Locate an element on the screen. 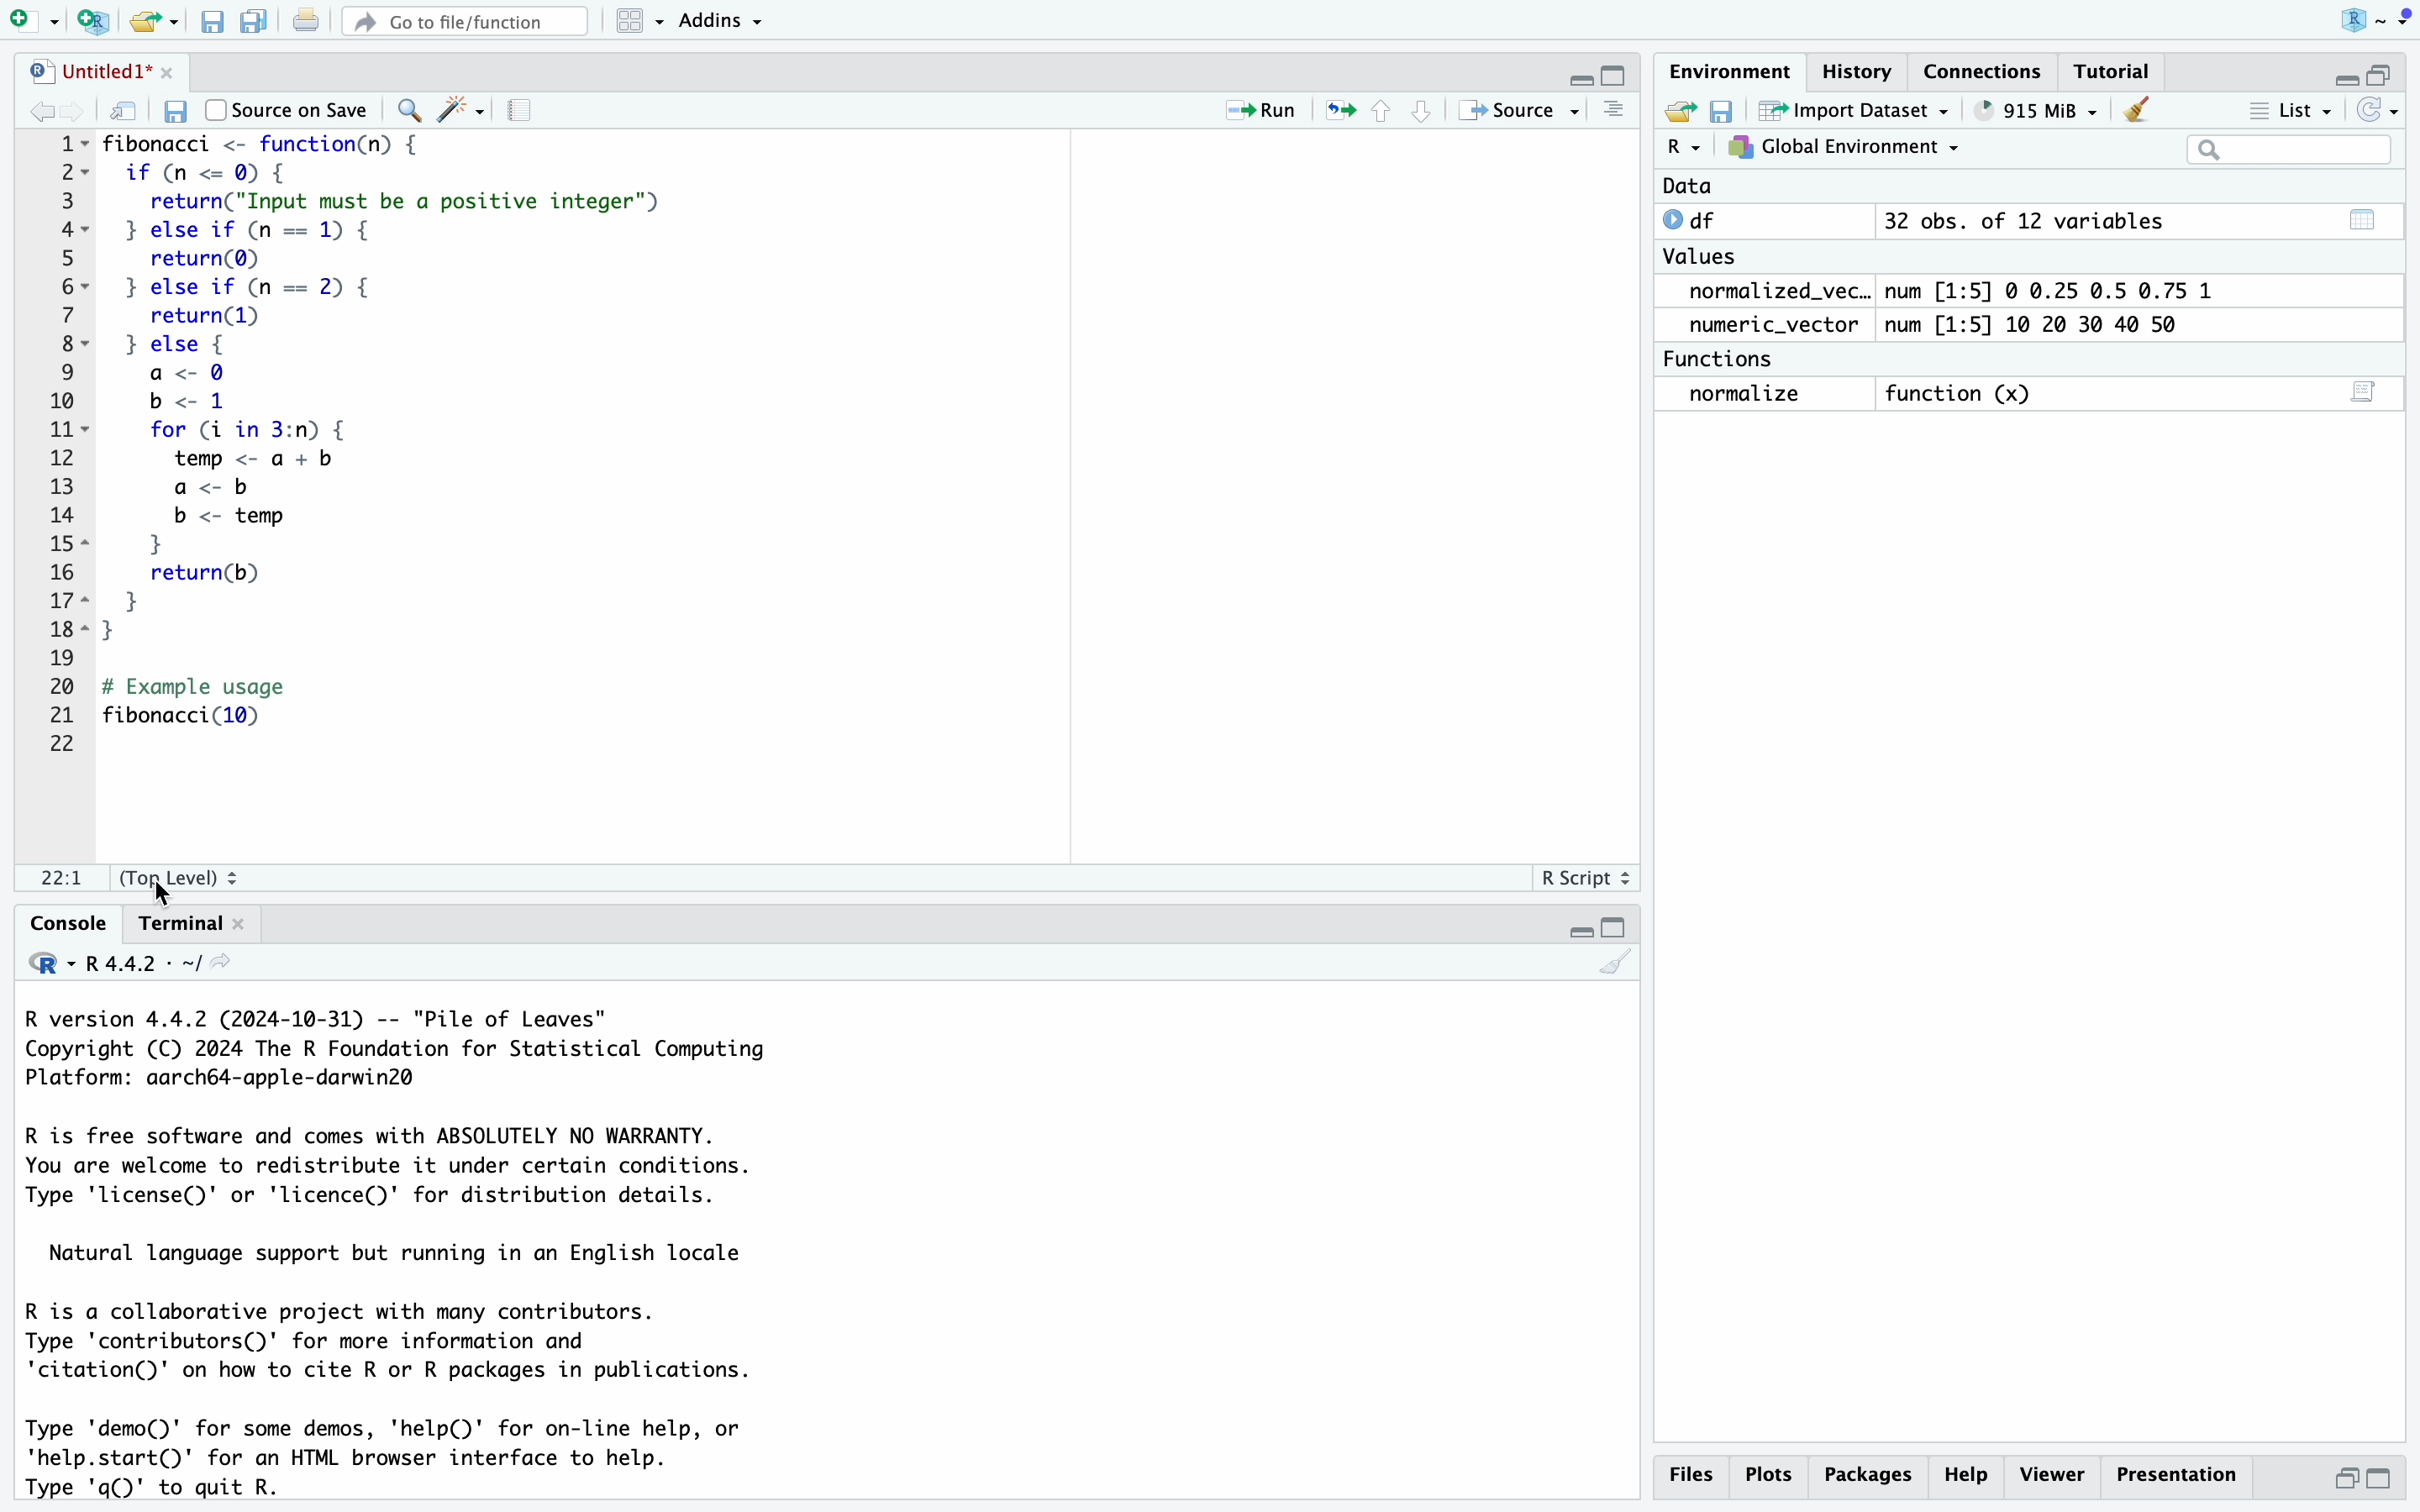 The width and height of the screenshot is (2420, 1512). date is located at coordinates (1702, 185).